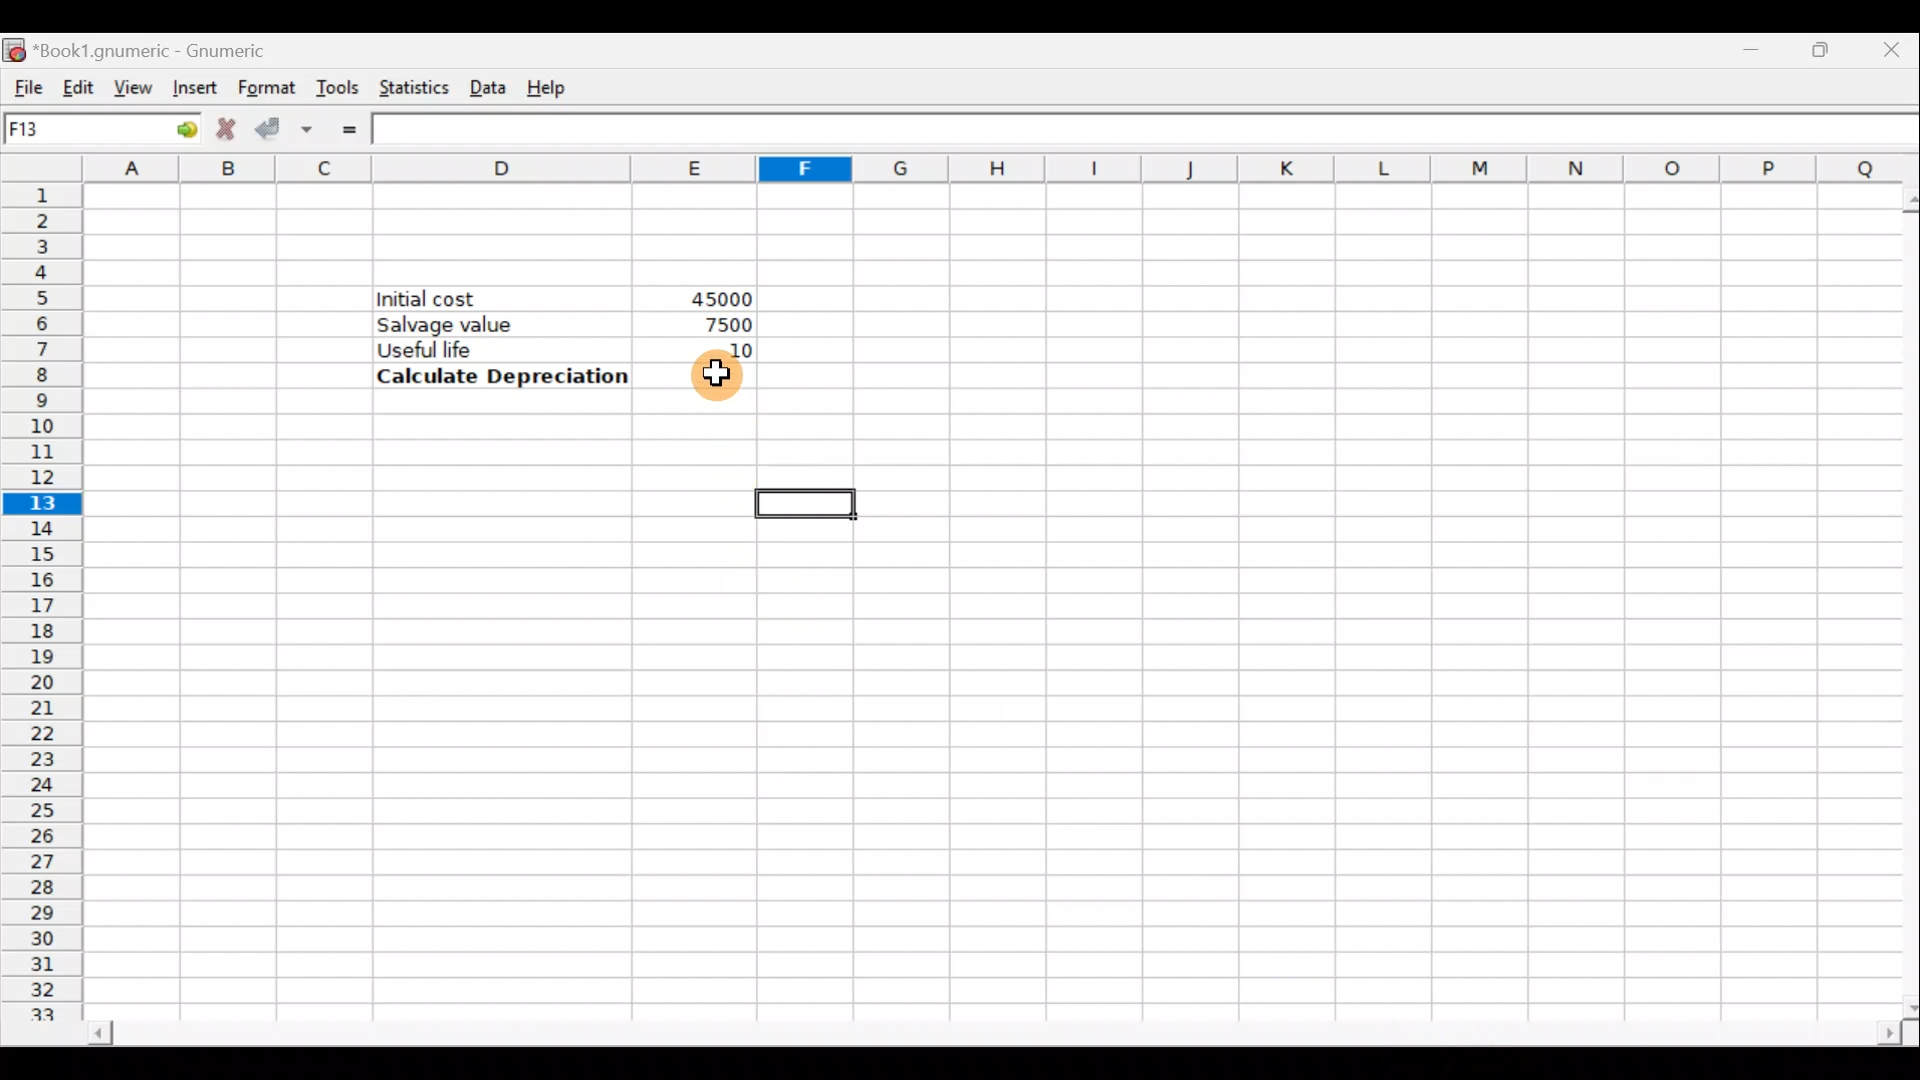  Describe the element at coordinates (25, 83) in the screenshot. I see `File` at that location.